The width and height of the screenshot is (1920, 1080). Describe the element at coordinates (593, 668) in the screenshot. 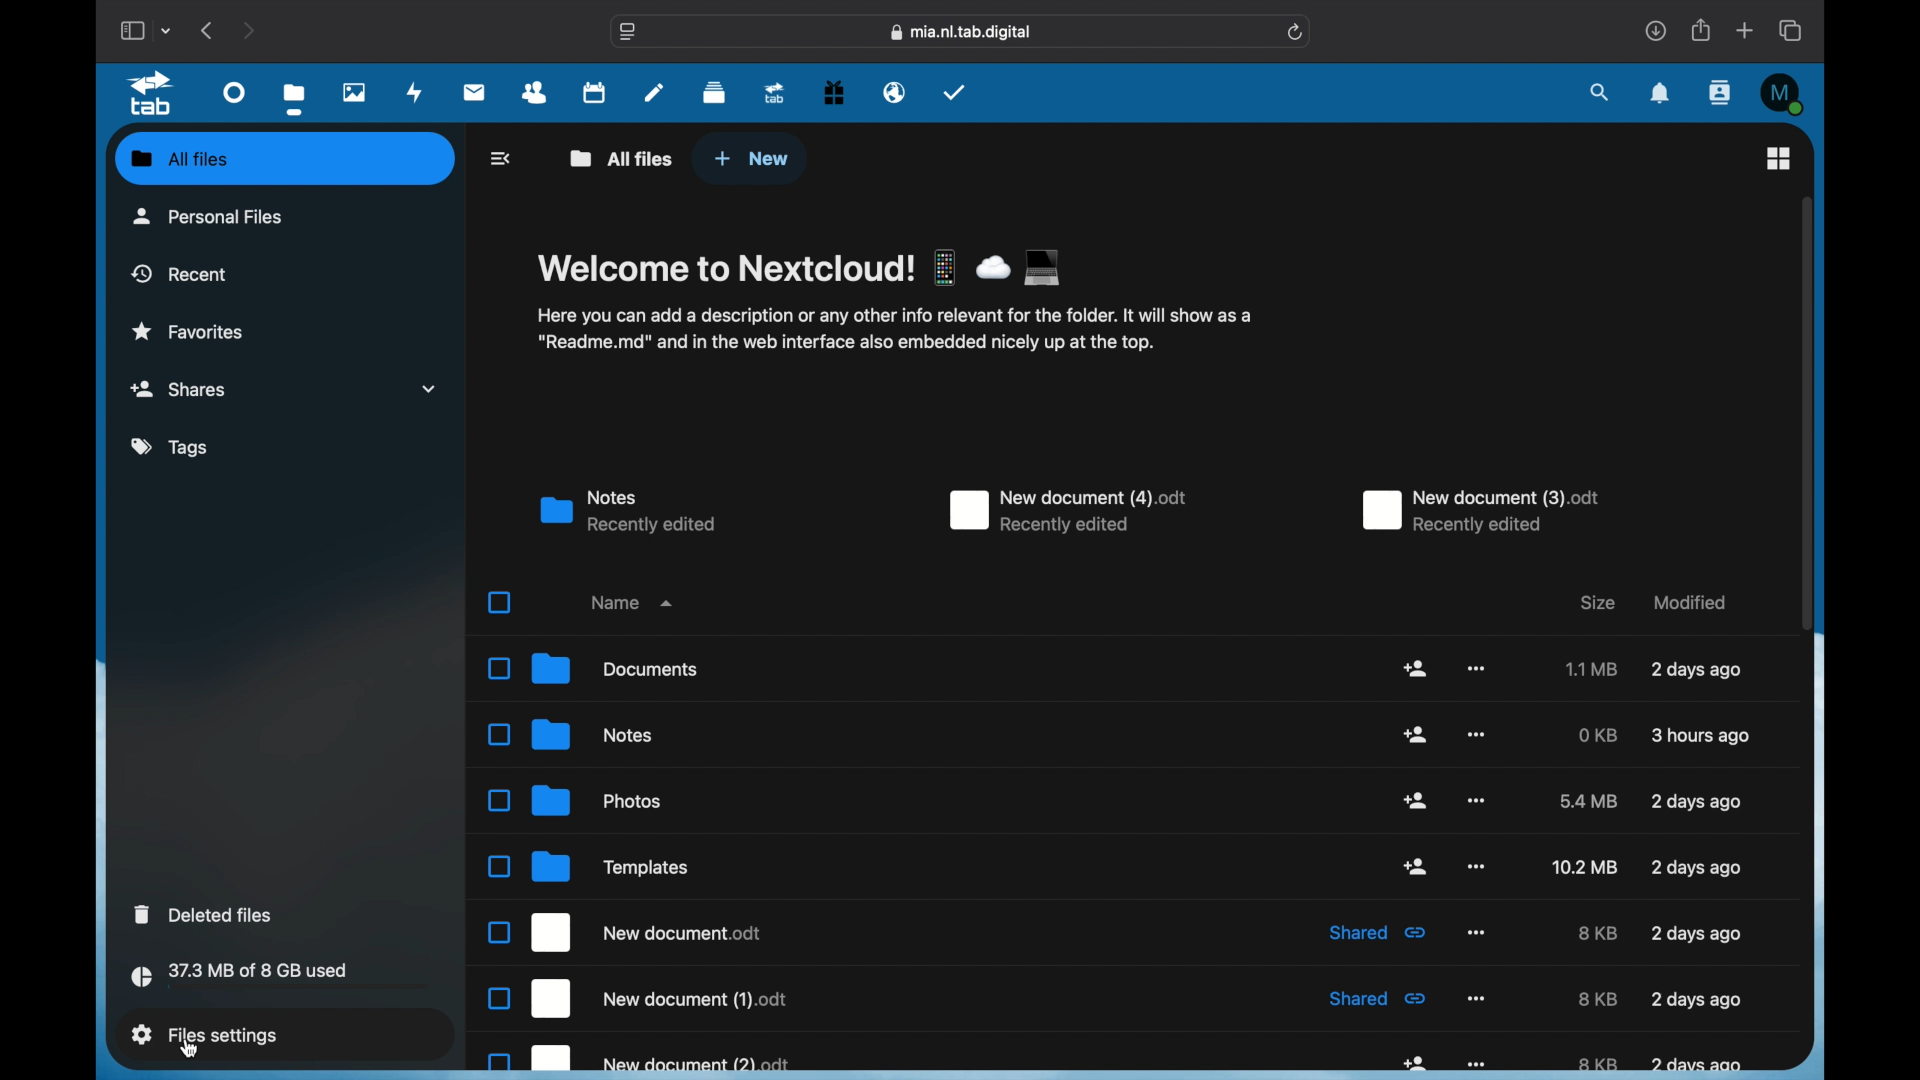

I see `documents` at that location.